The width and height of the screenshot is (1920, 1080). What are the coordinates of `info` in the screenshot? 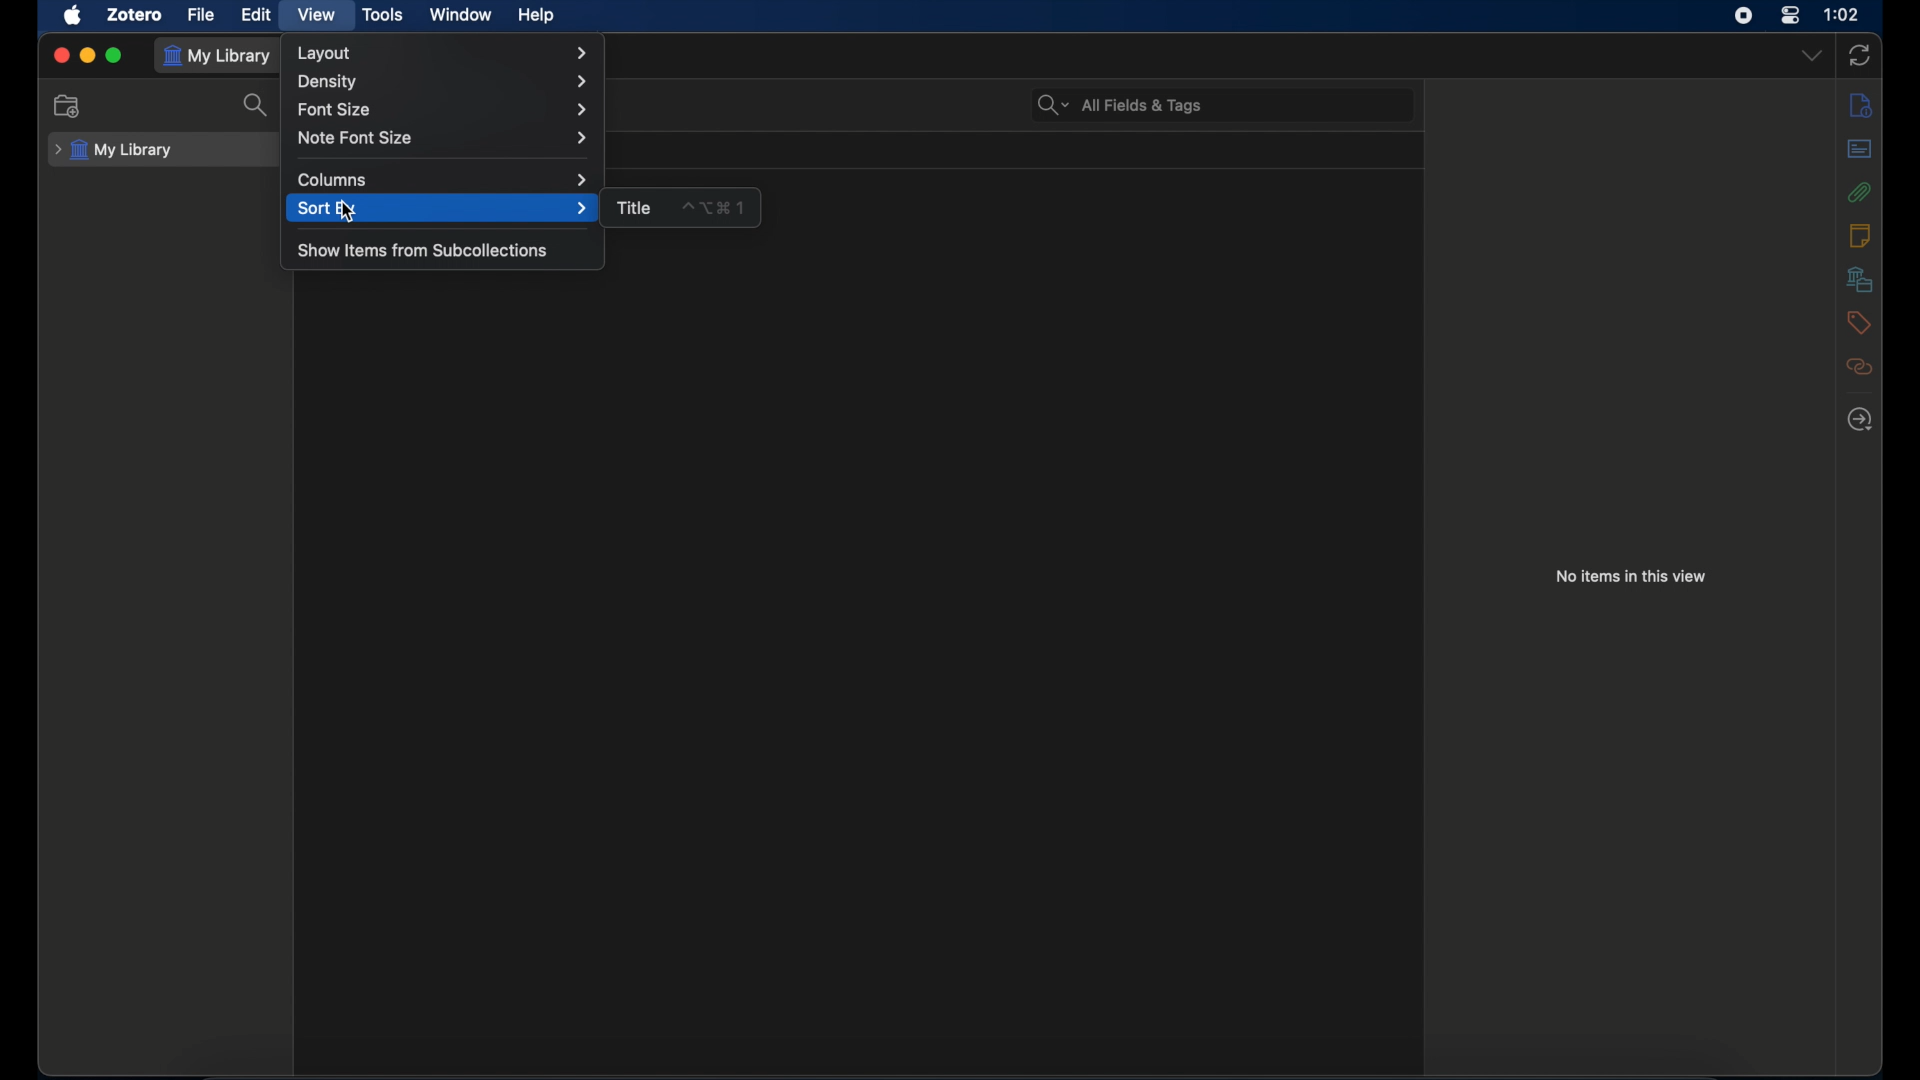 It's located at (1861, 106).